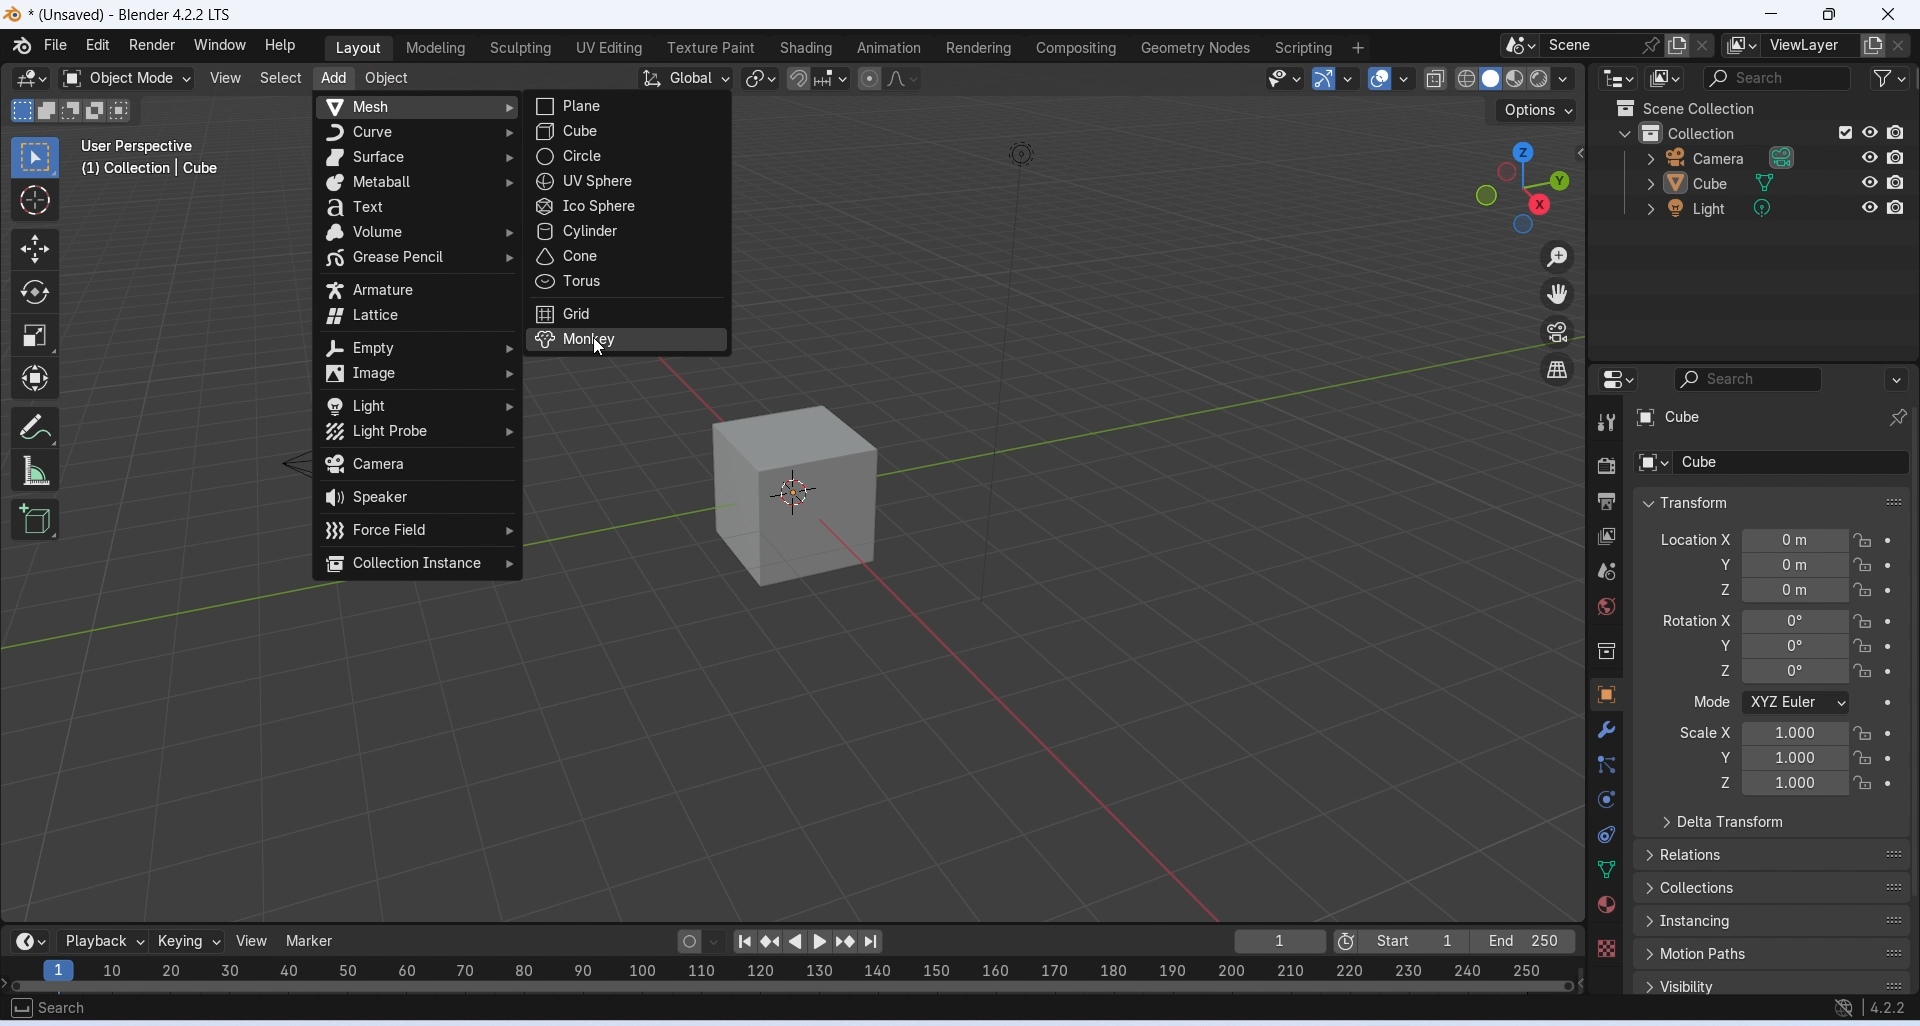  I want to click on camera layer, so click(1741, 157).